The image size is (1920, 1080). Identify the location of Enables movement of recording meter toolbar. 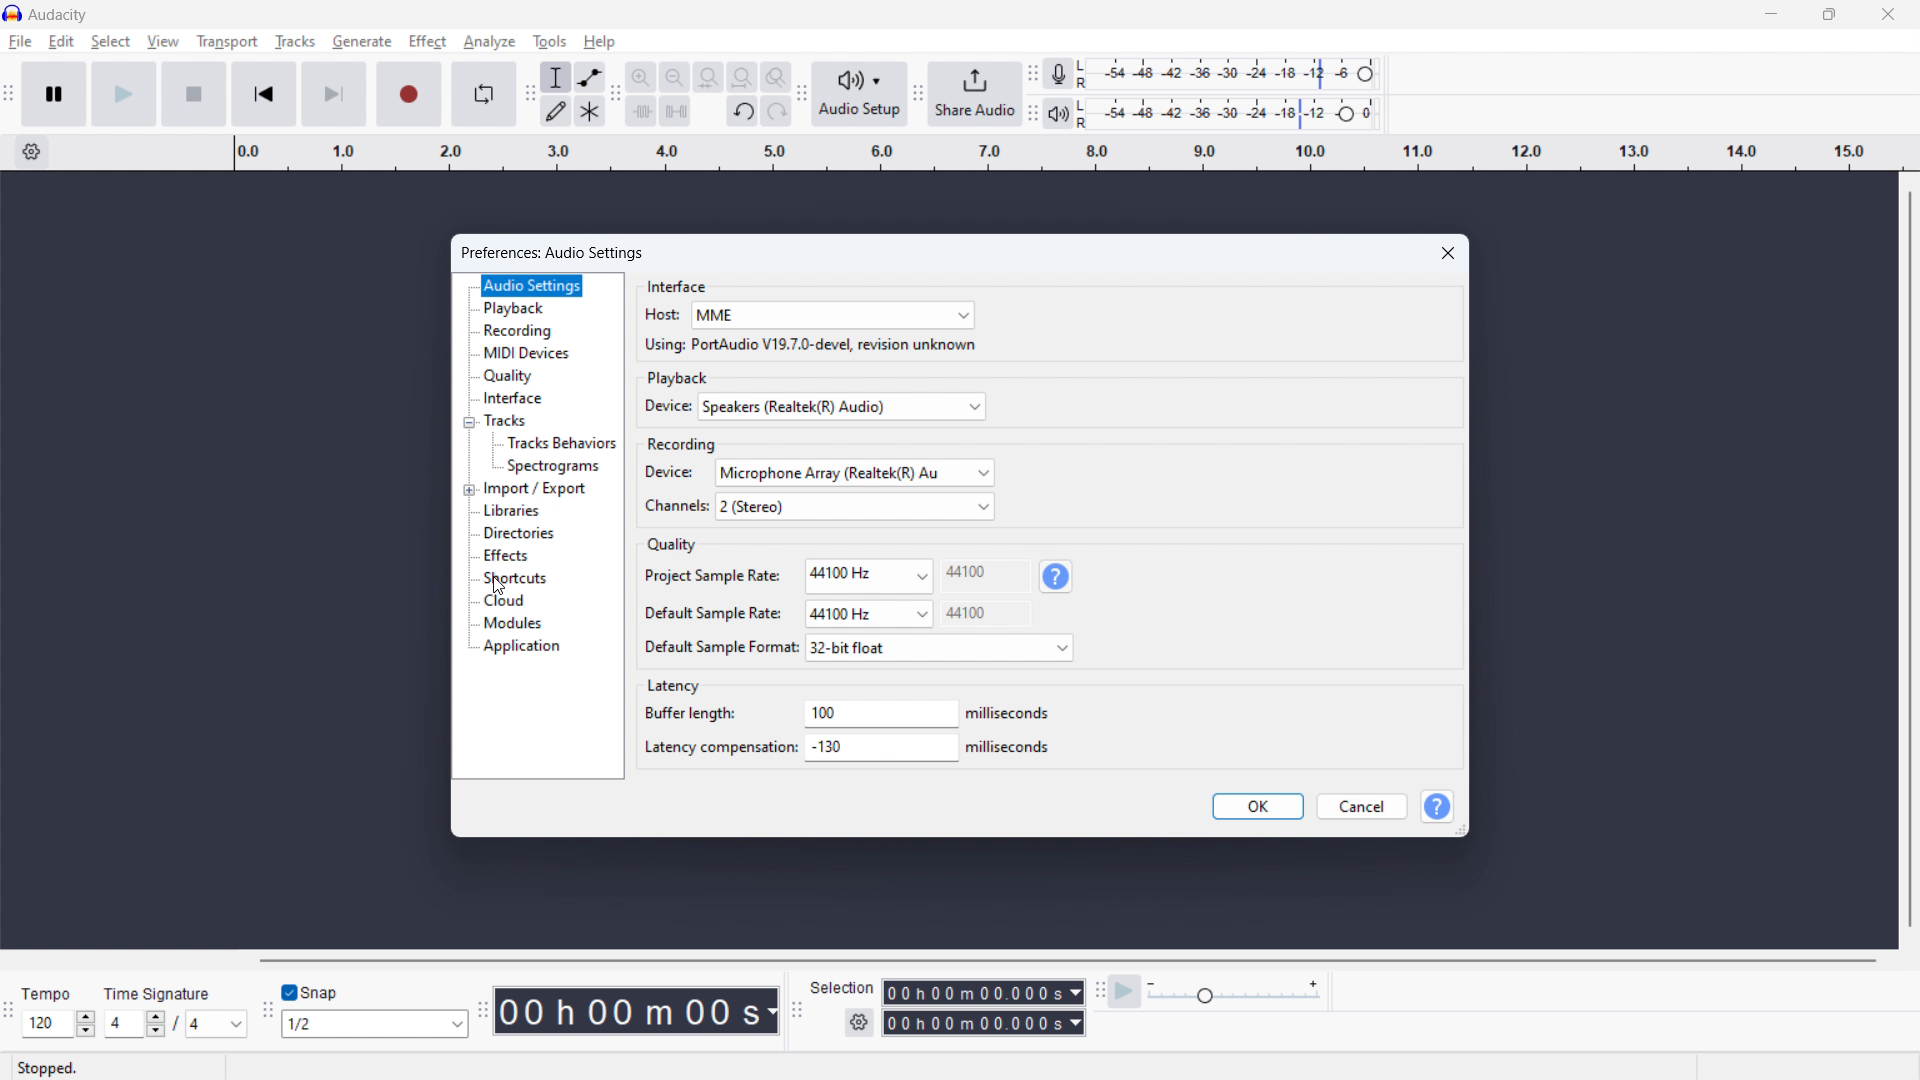
(1032, 73).